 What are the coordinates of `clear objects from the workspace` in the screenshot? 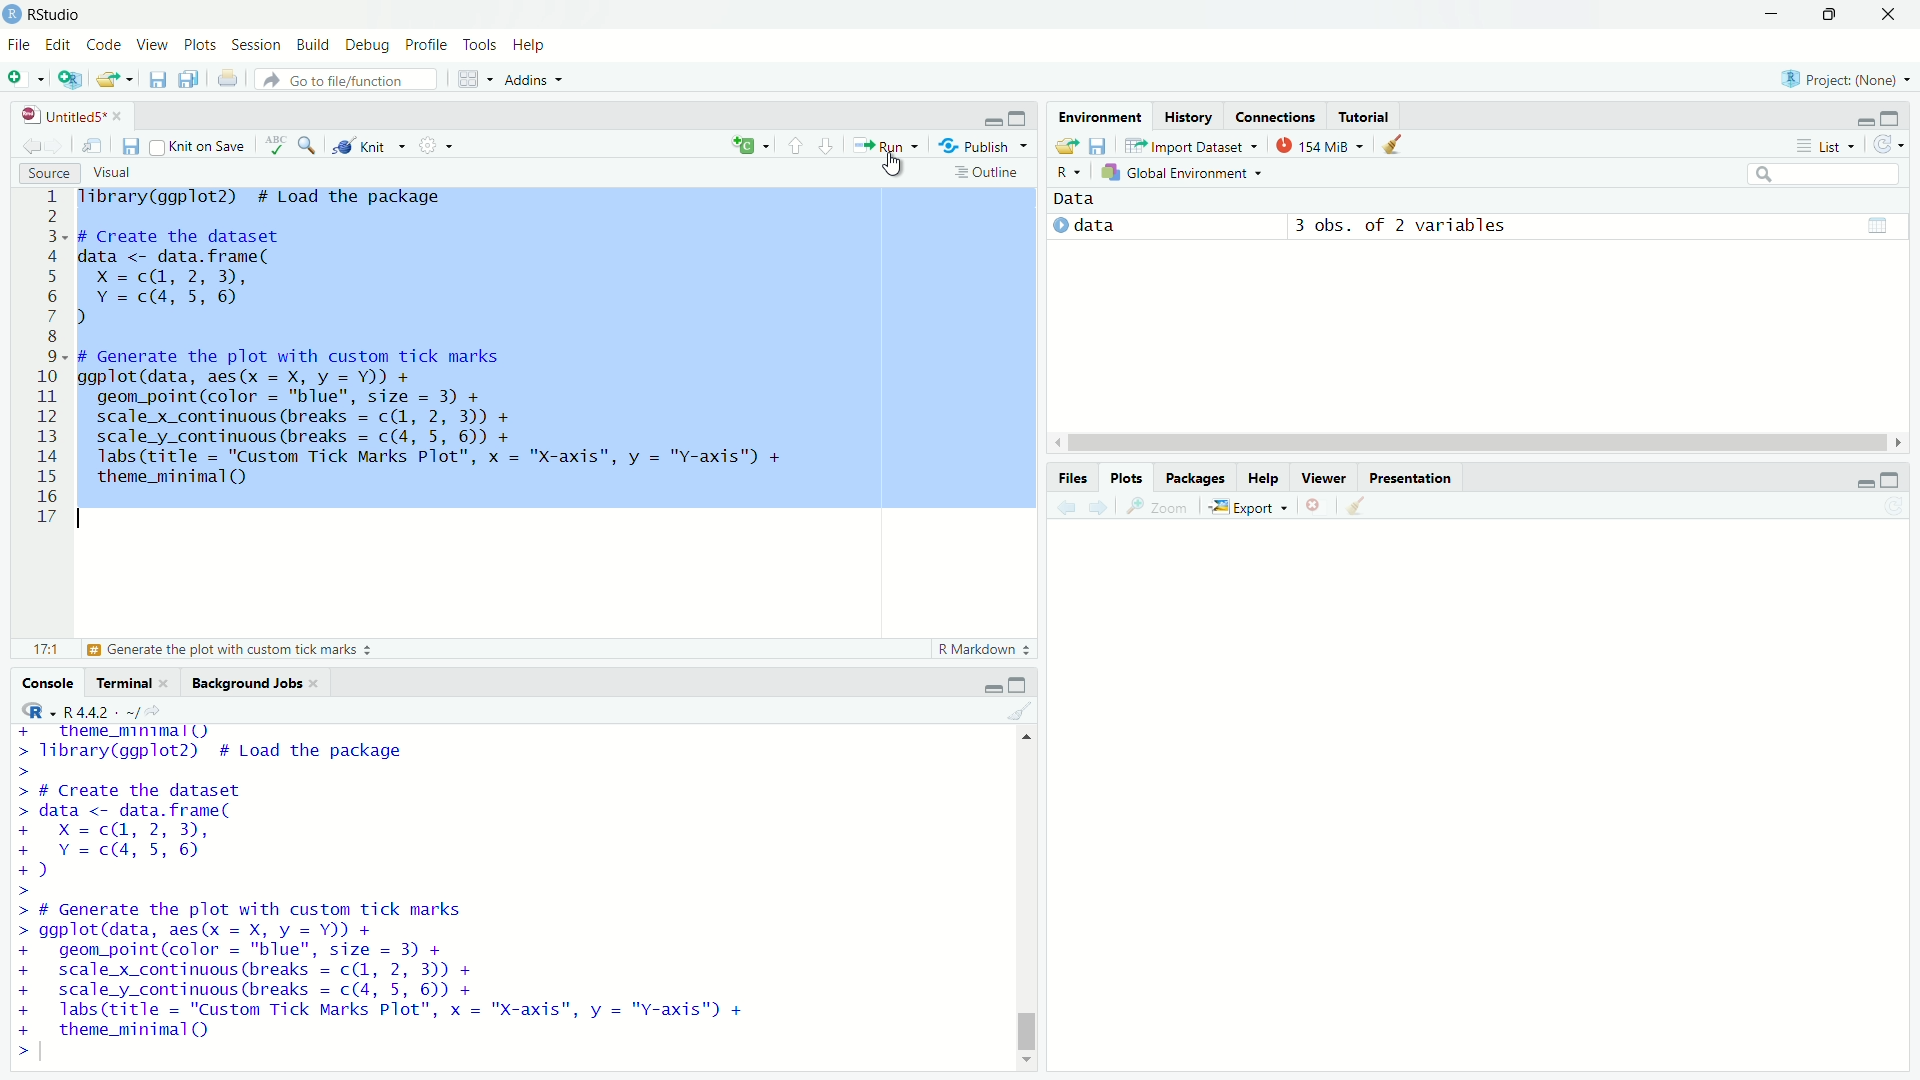 It's located at (1402, 147).